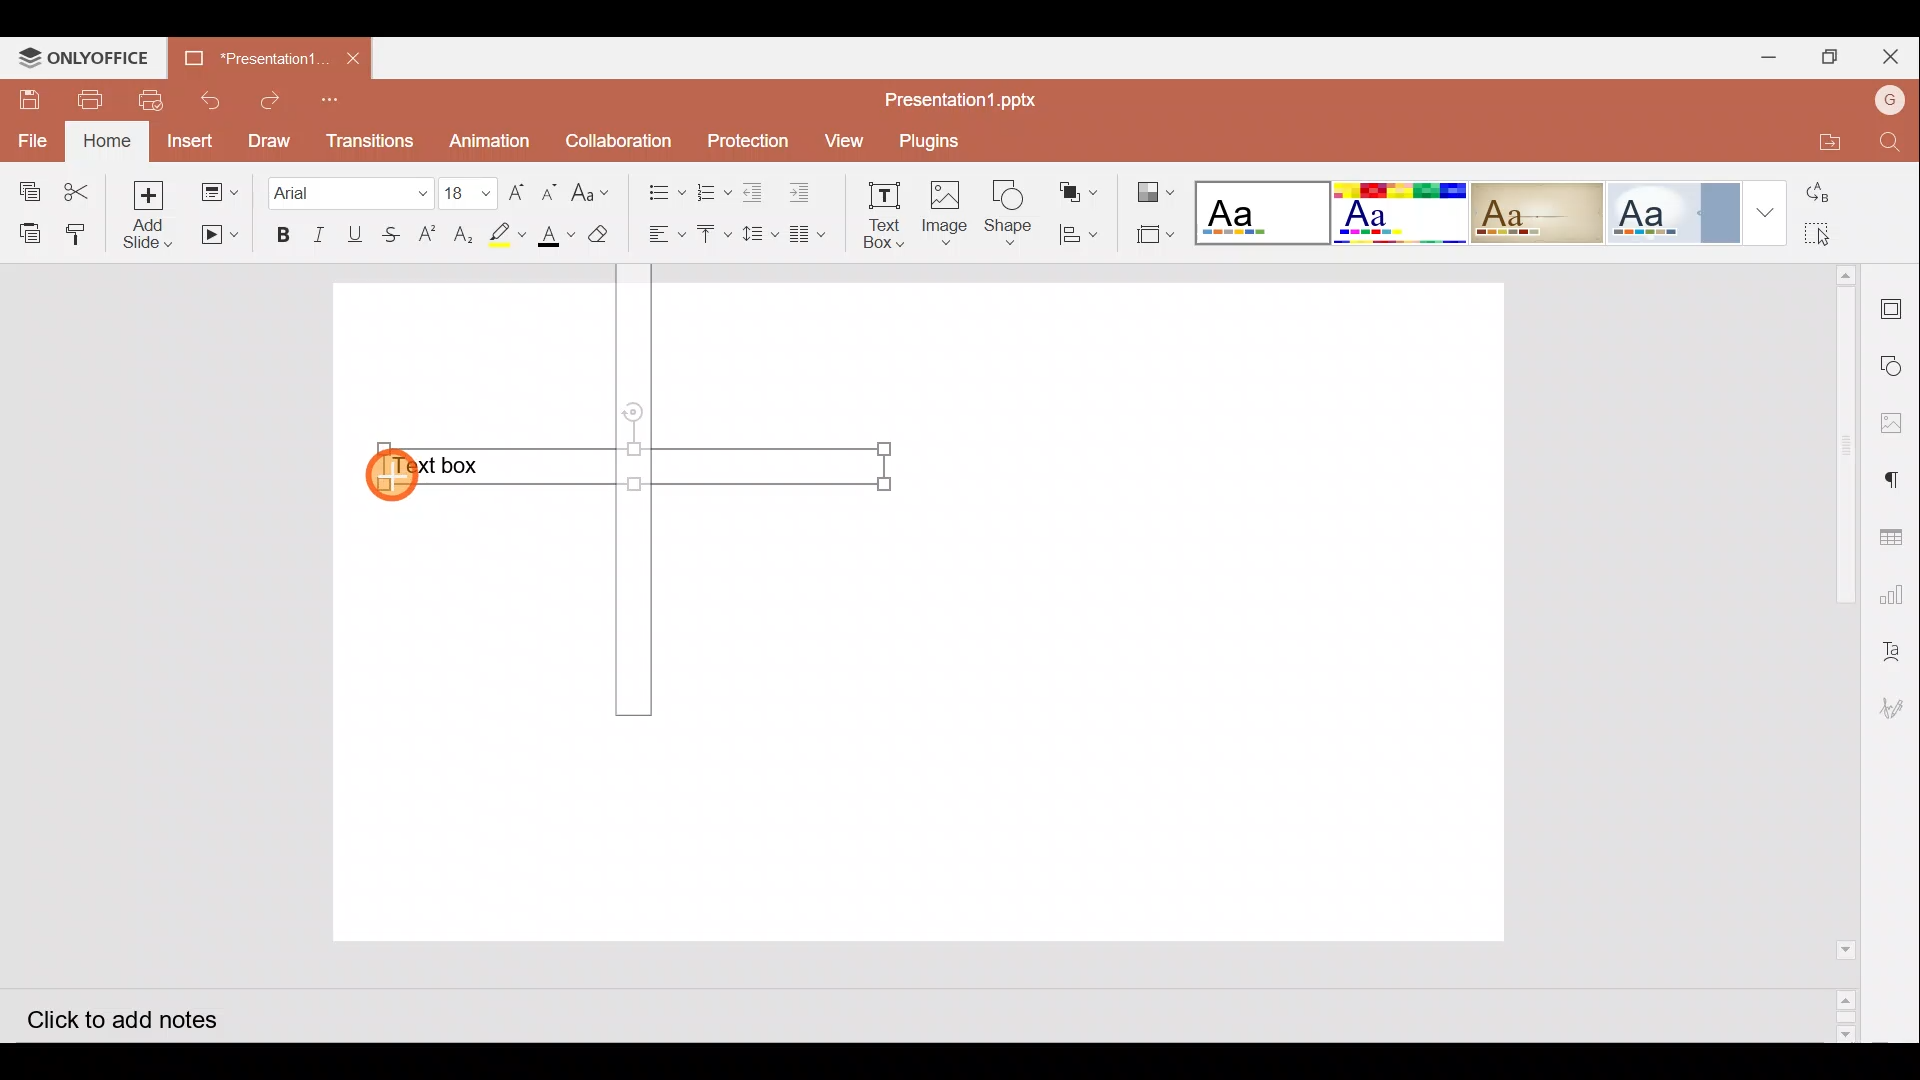  I want to click on Bold, so click(275, 236).